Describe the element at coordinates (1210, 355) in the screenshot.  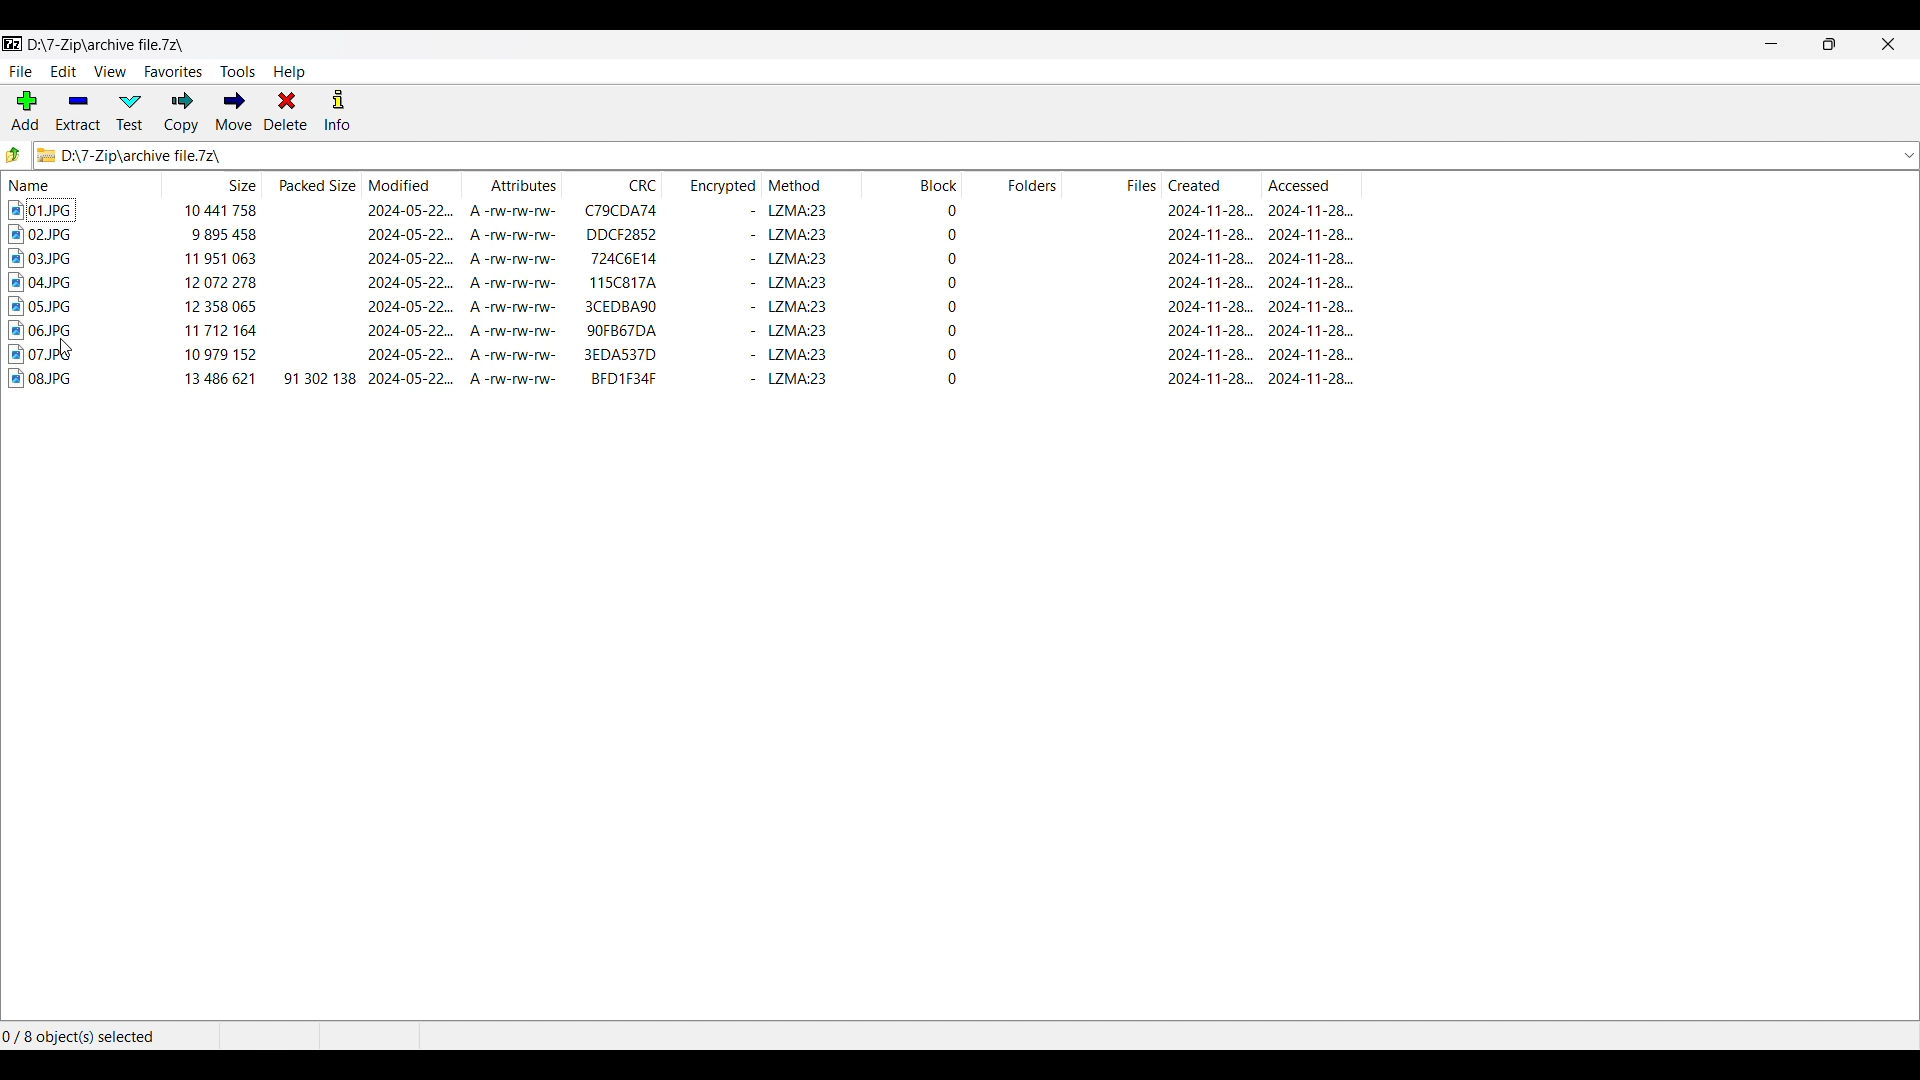
I see `create date & tiime` at that location.